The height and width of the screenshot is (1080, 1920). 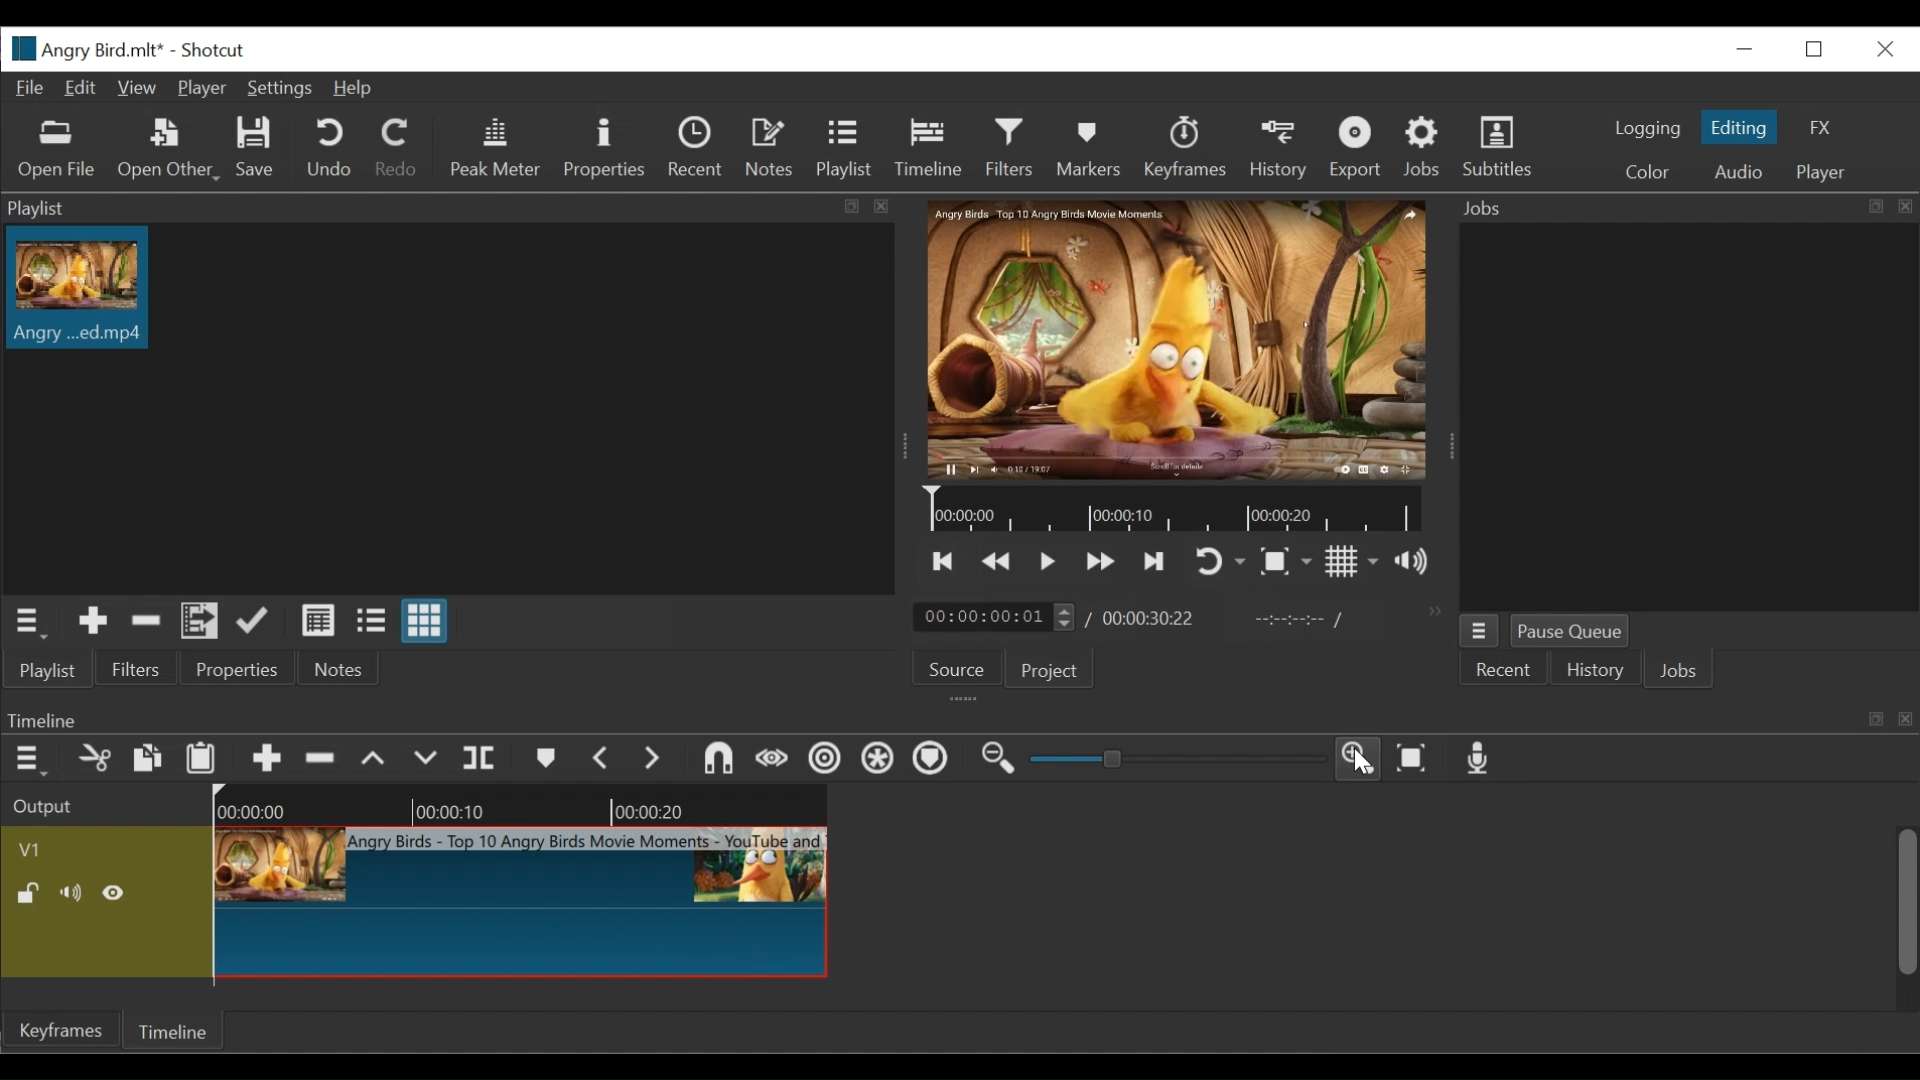 What do you see at coordinates (1645, 129) in the screenshot?
I see `logging` at bounding box center [1645, 129].